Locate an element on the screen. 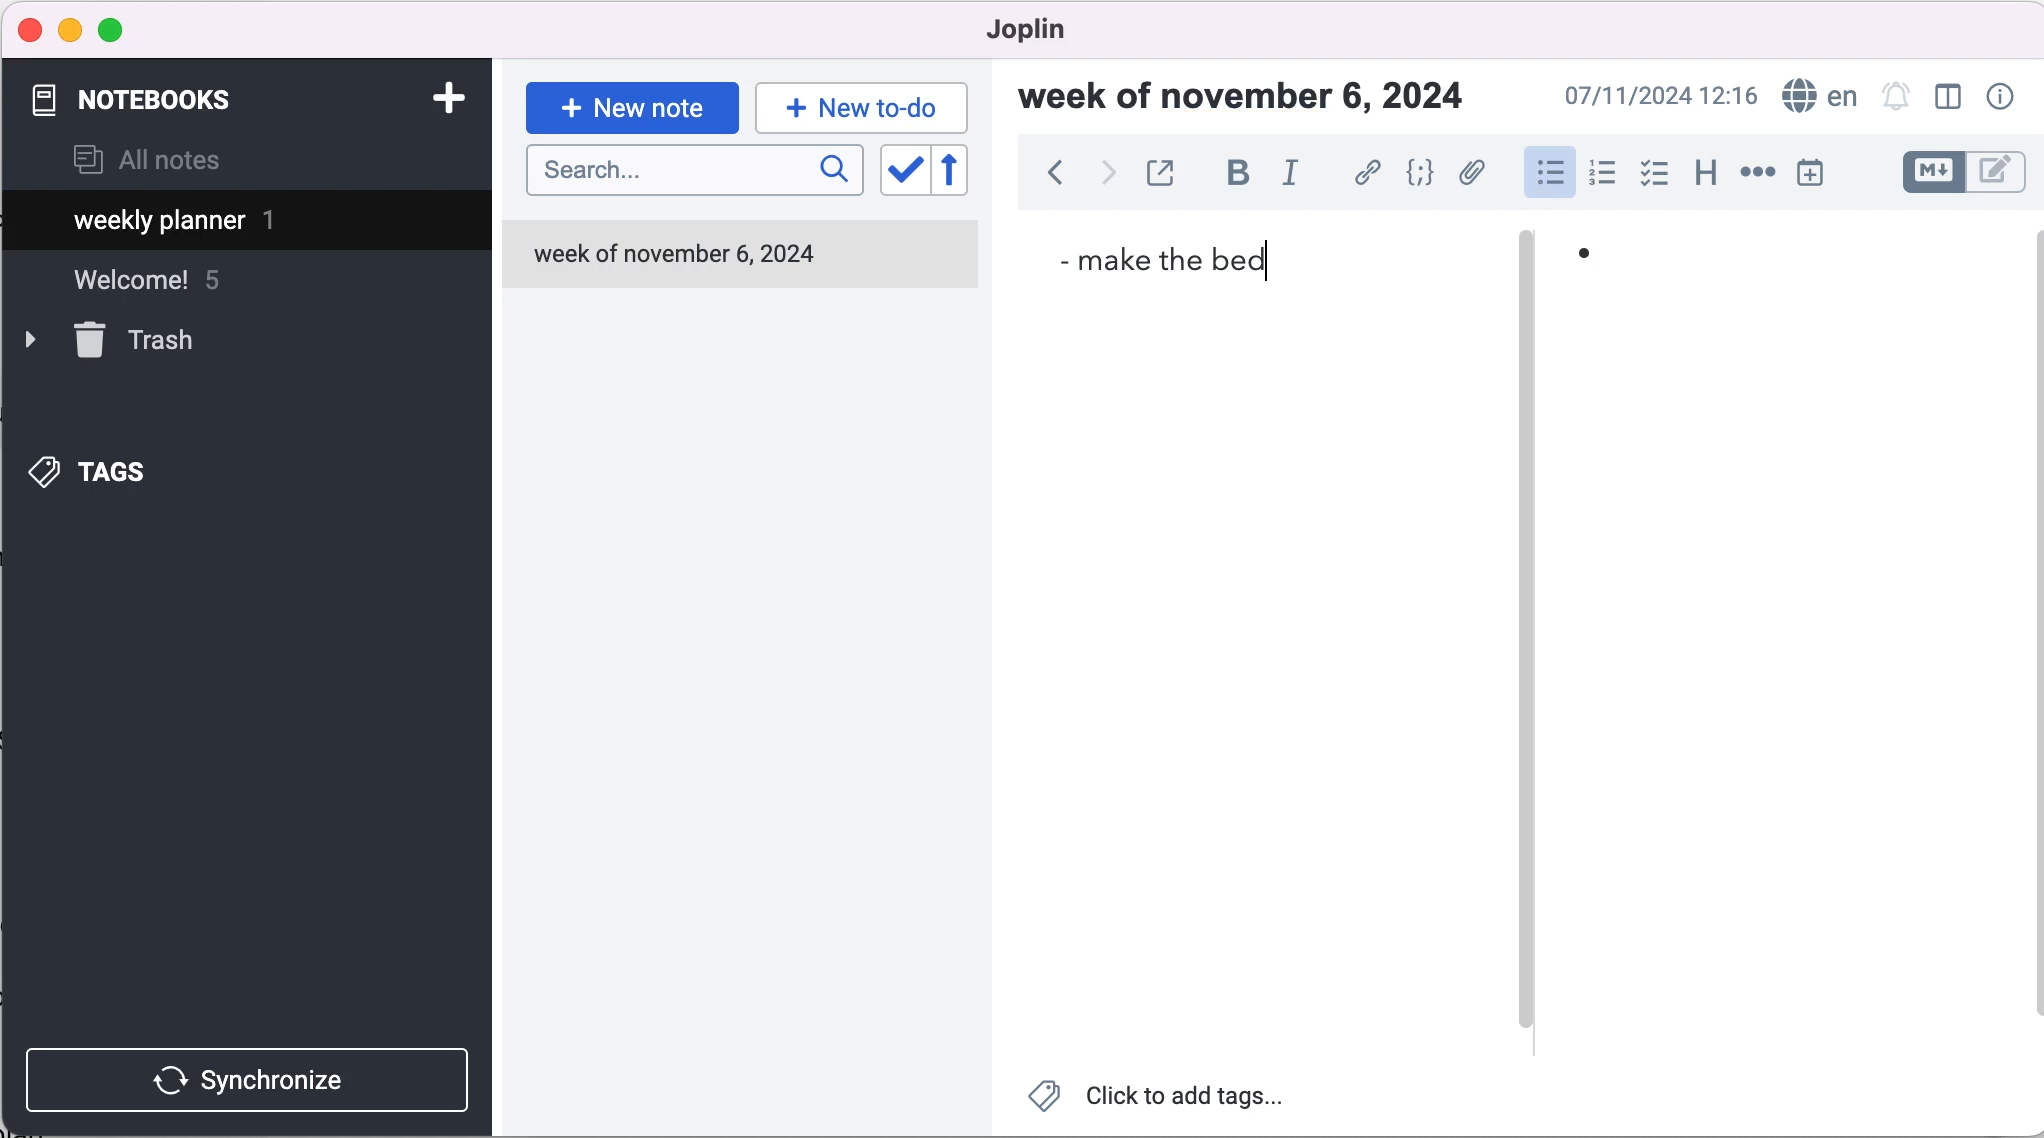 This screenshot has width=2044, height=1138. numbered list is located at coordinates (1601, 176).